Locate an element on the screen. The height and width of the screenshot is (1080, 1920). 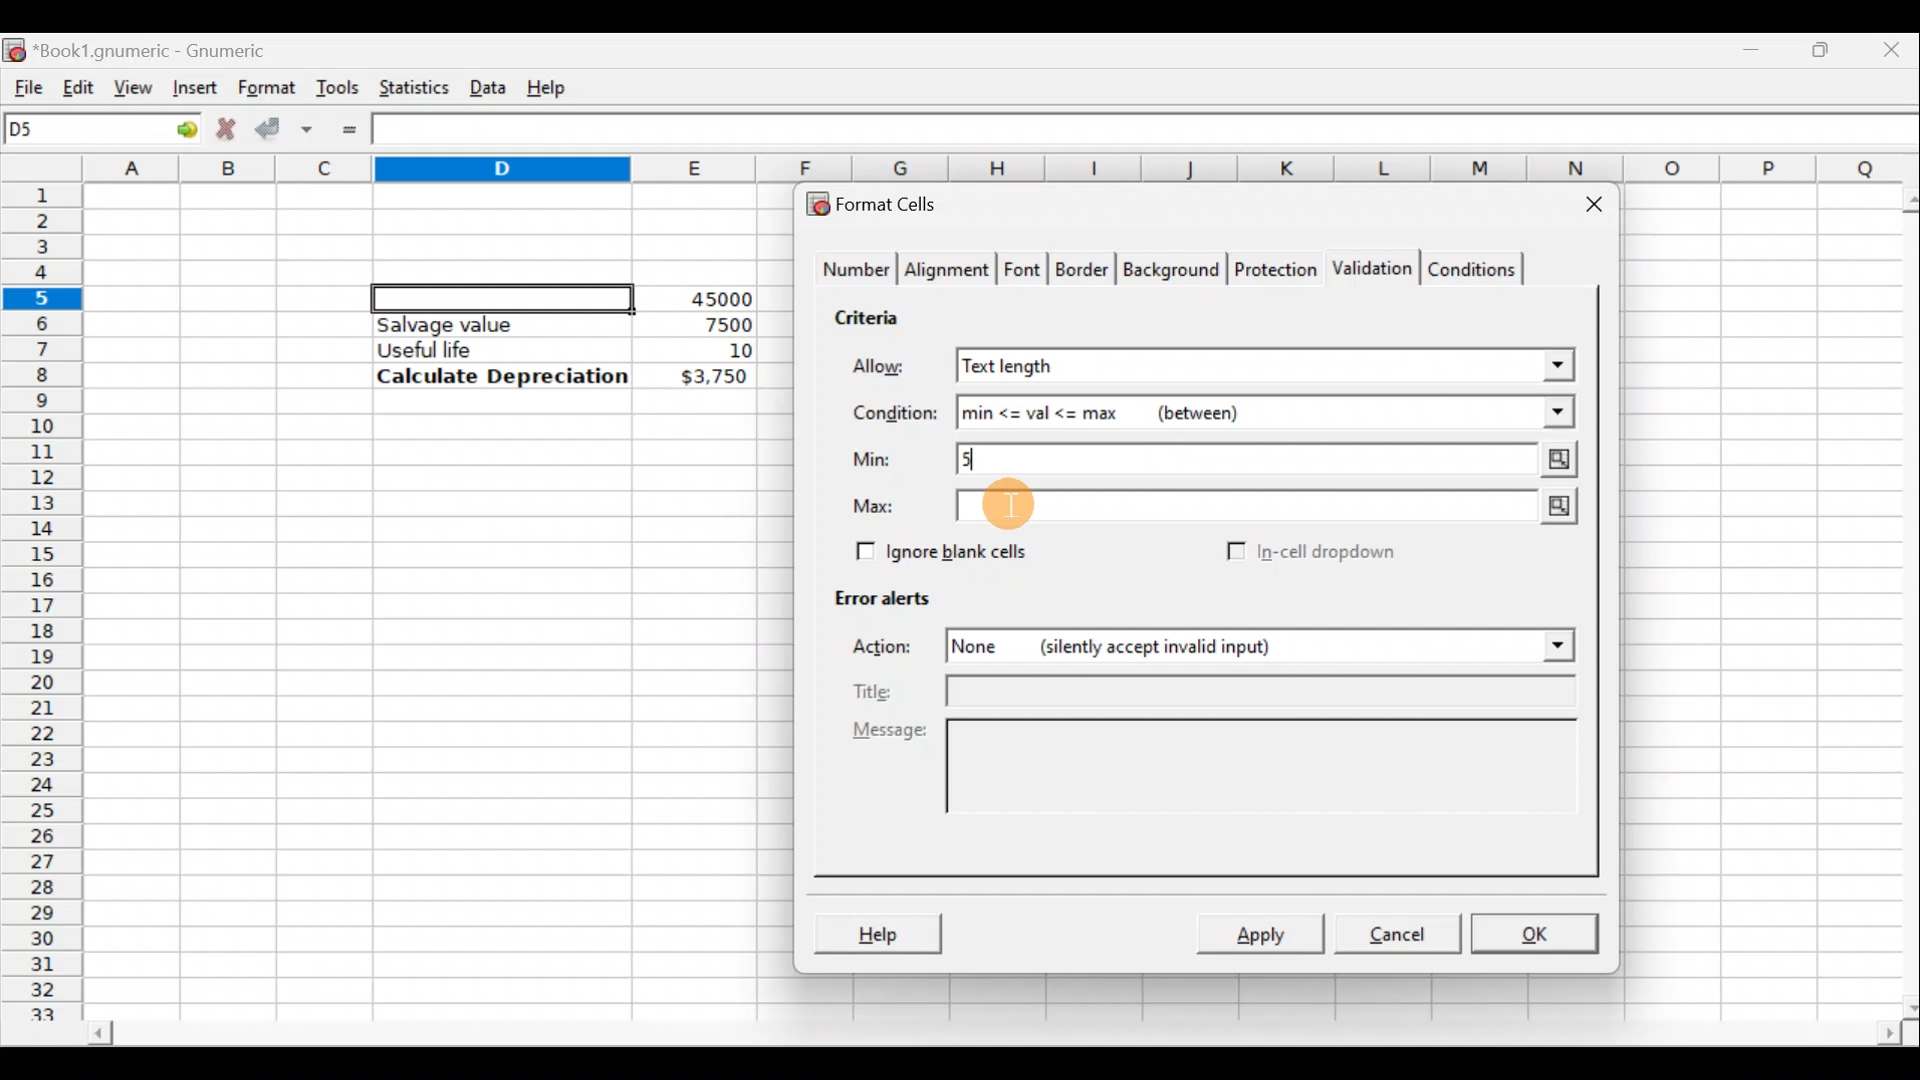
OK is located at coordinates (1537, 933).